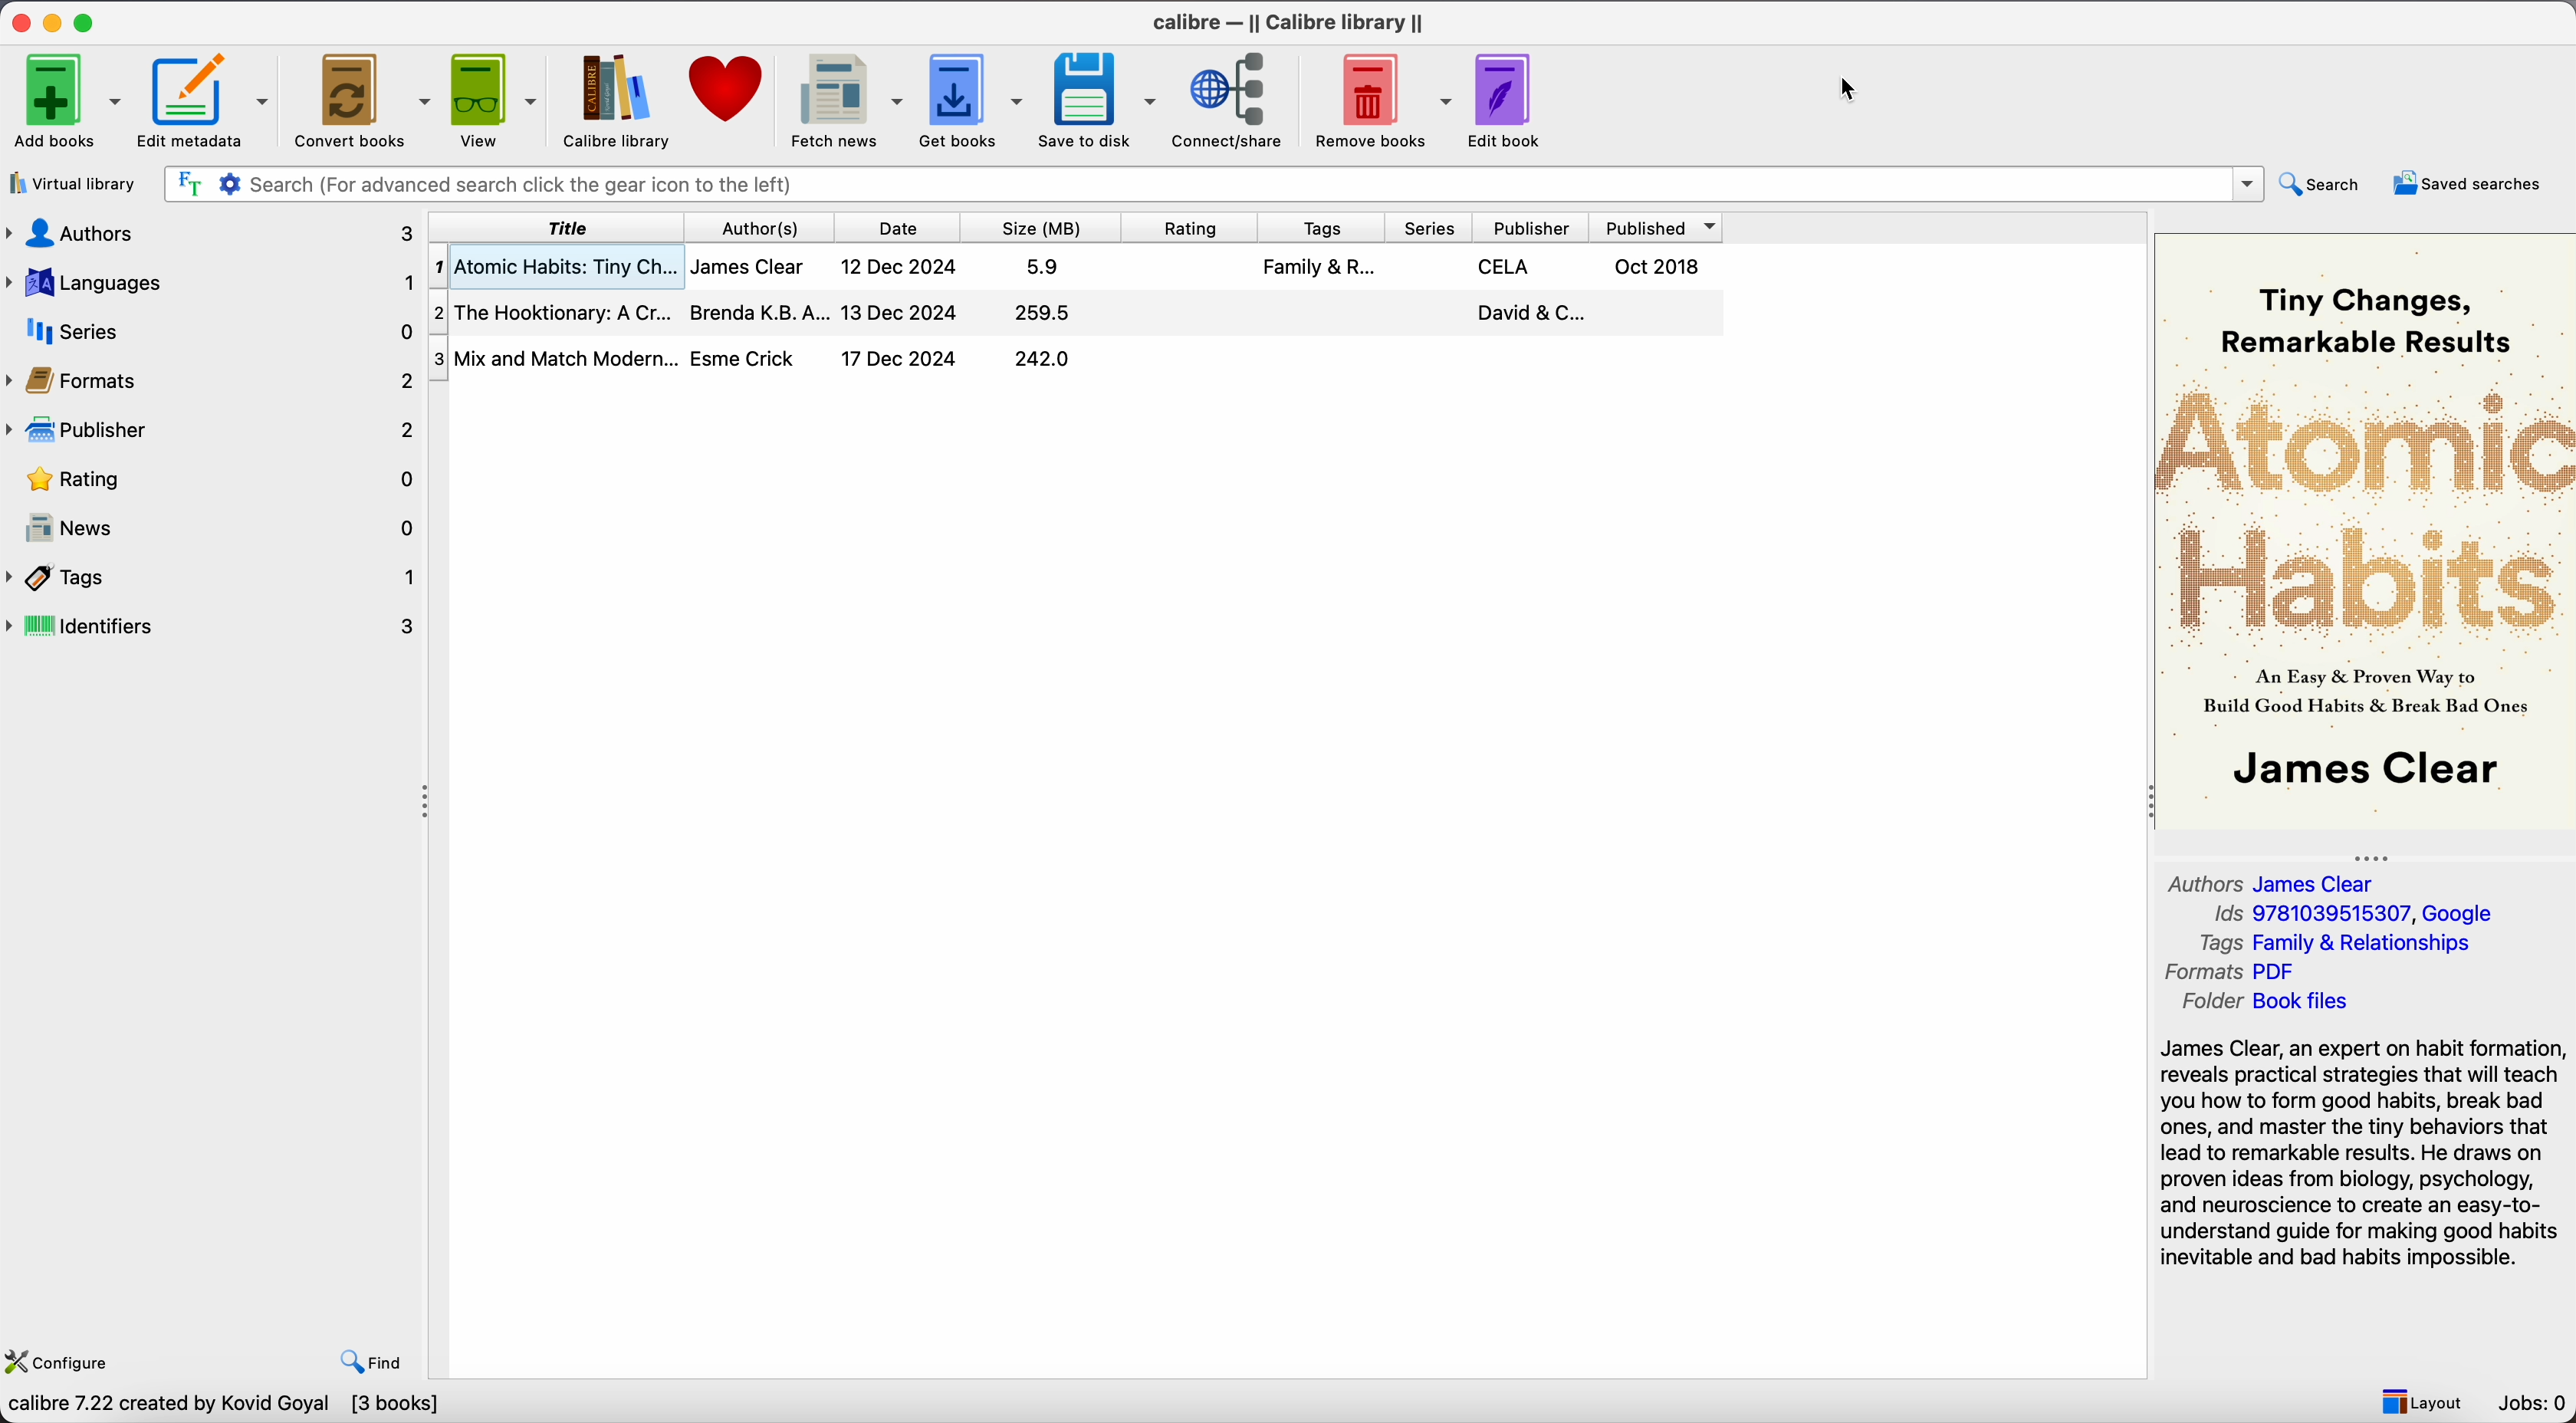 This screenshot has height=1423, width=2576. What do you see at coordinates (1856, 90) in the screenshot?
I see `cursor` at bounding box center [1856, 90].